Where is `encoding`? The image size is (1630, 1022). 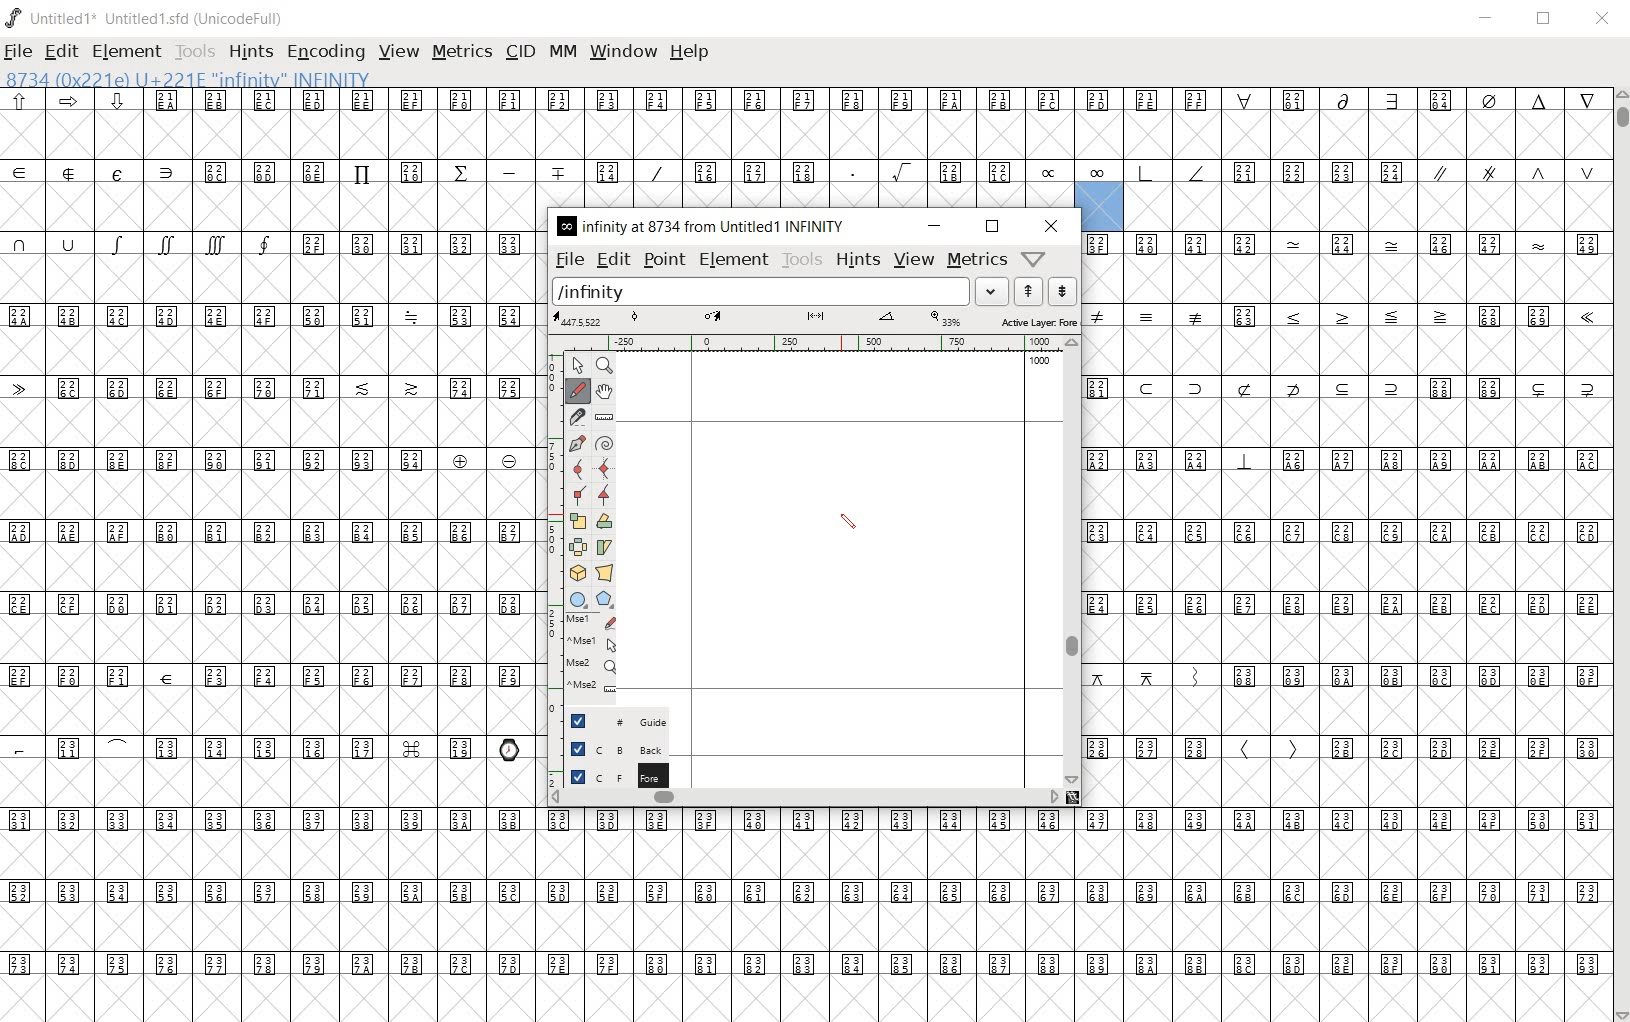
encoding is located at coordinates (326, 52).